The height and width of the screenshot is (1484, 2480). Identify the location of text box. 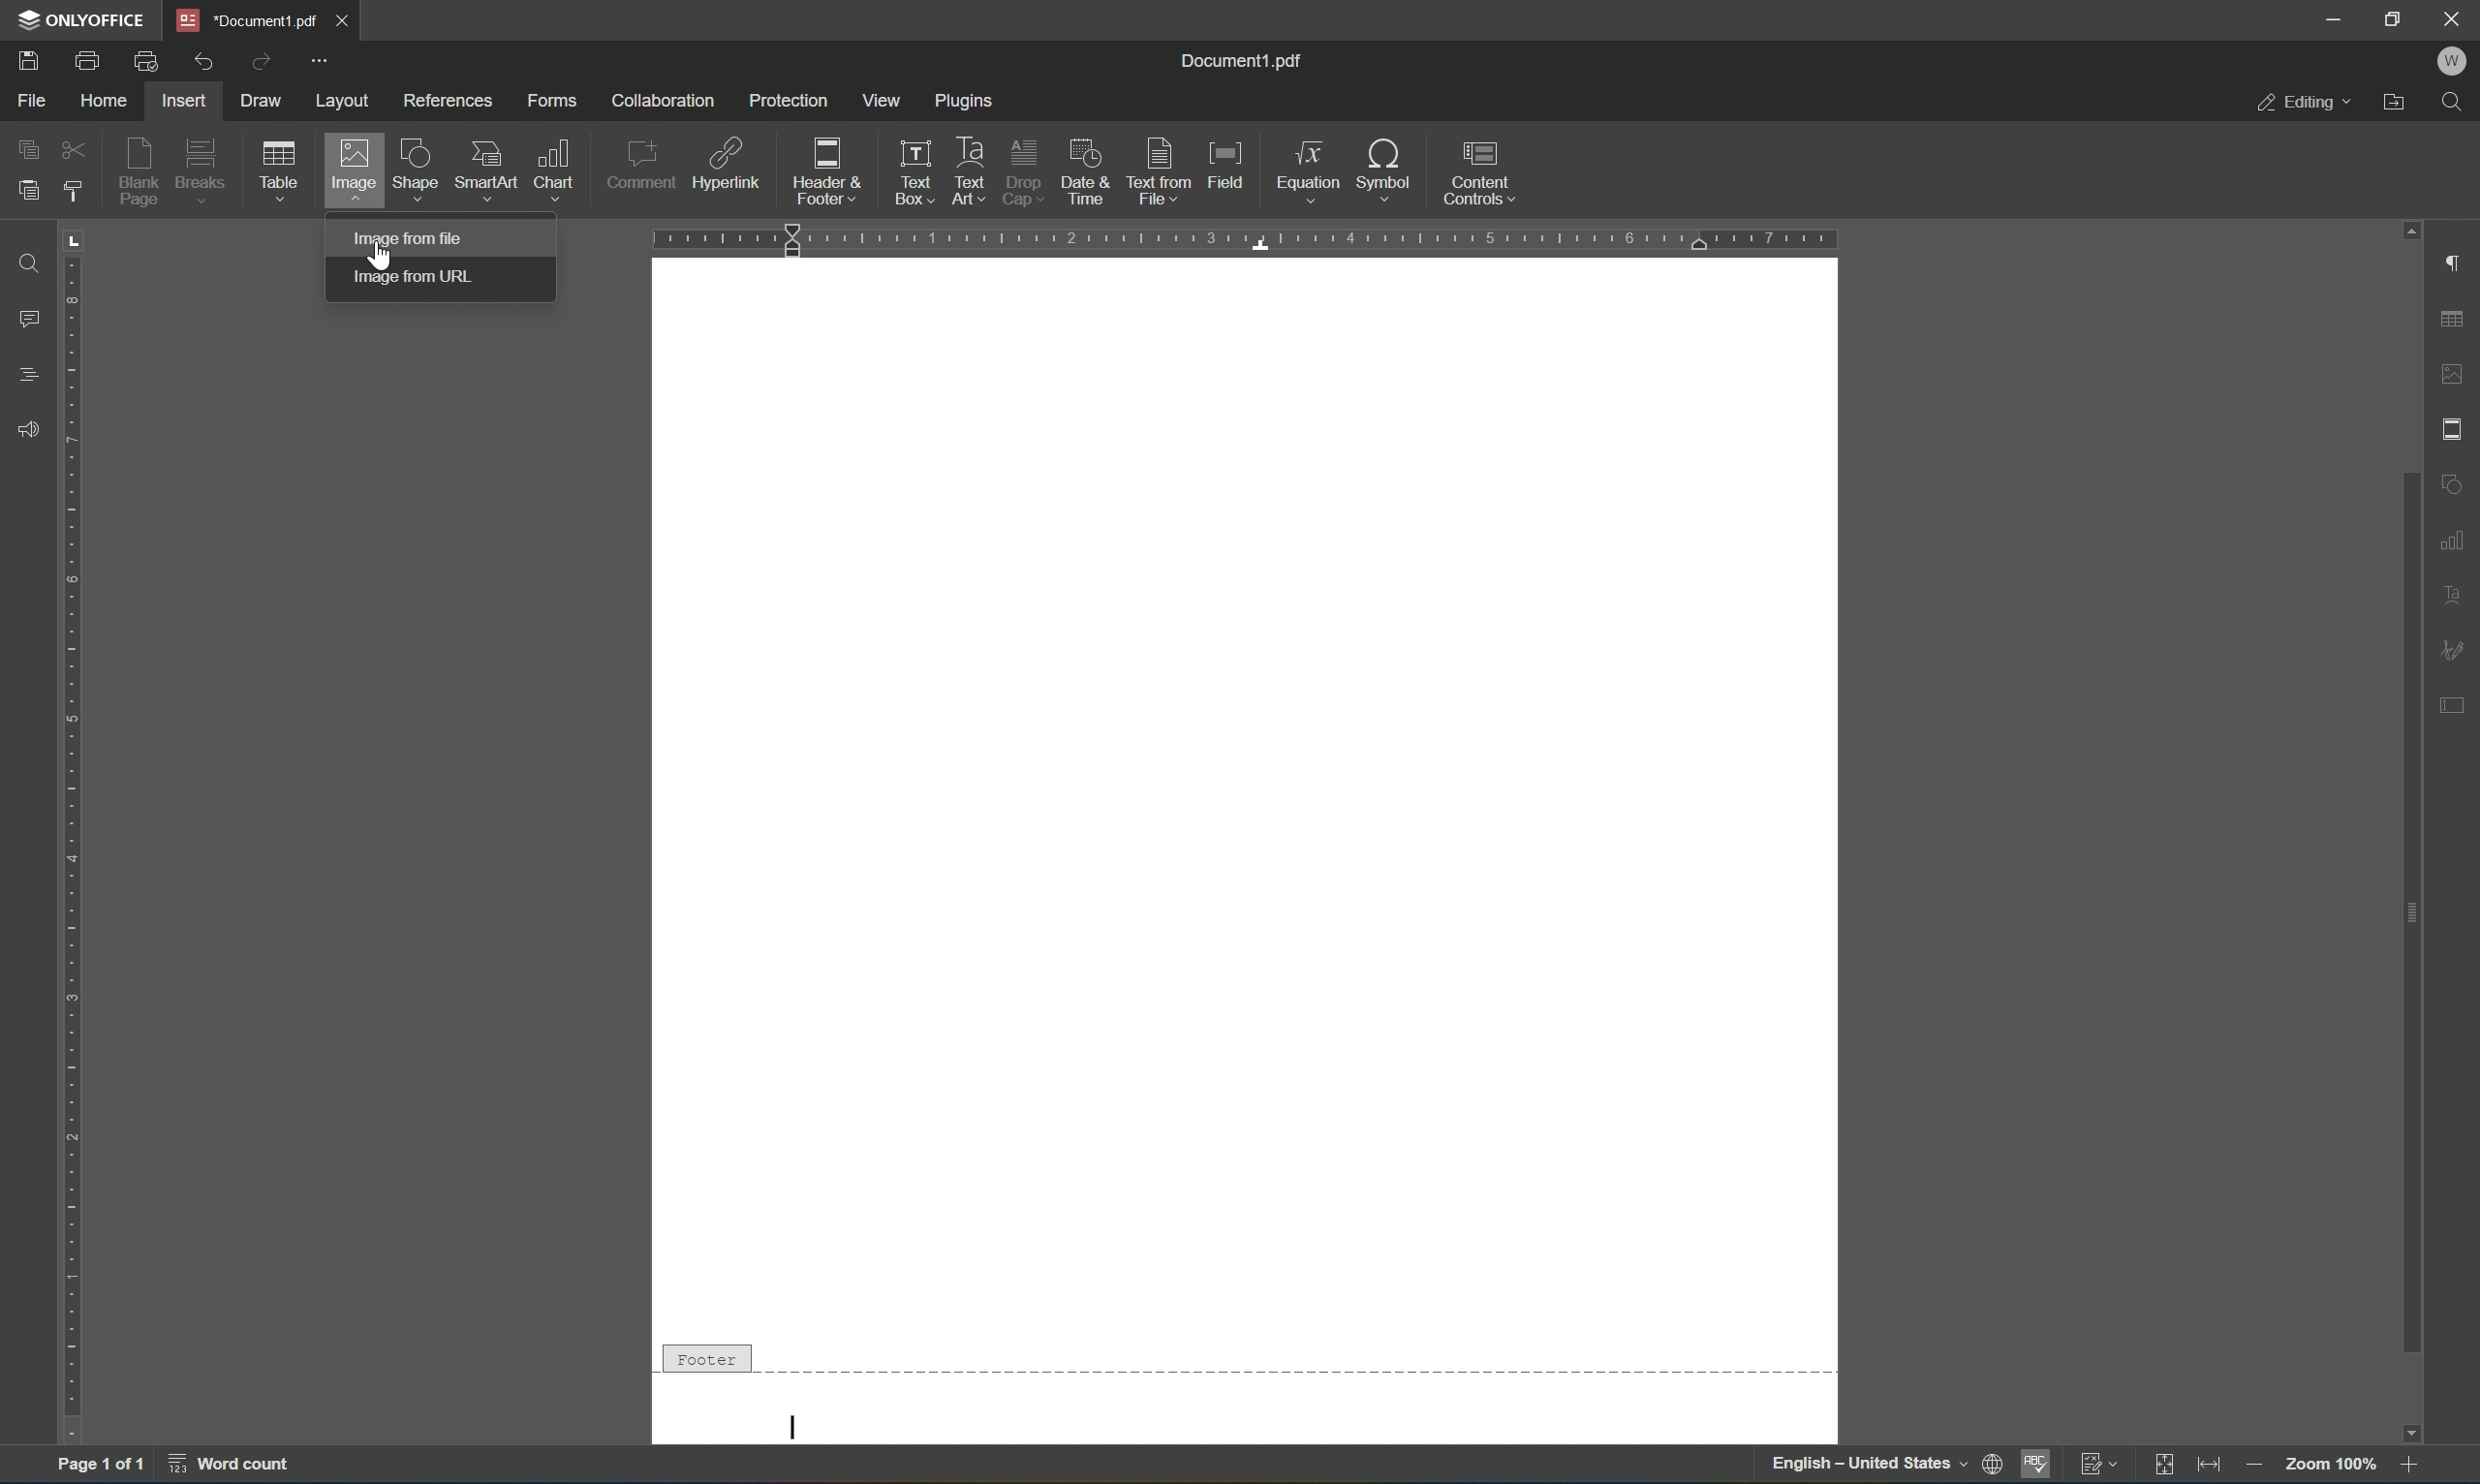
(910, 153).